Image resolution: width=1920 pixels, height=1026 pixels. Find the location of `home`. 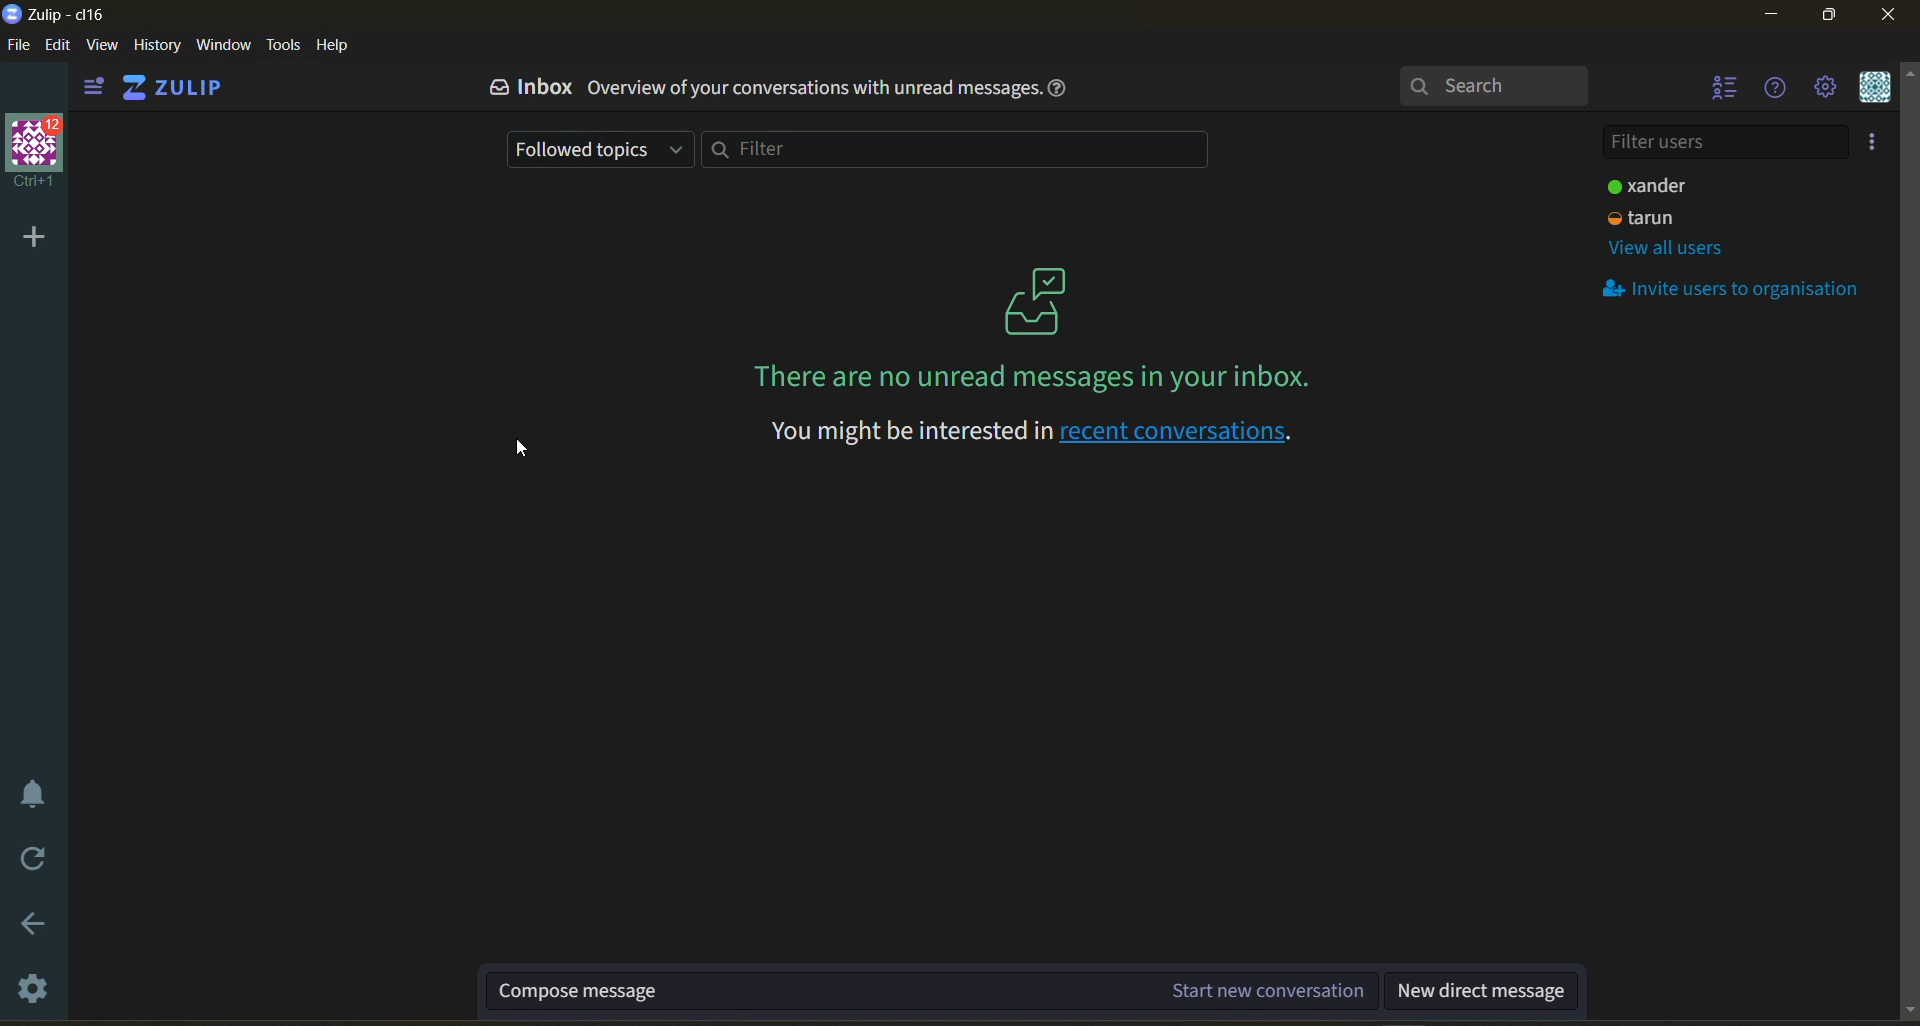

home is located at coordinates (184, 87).